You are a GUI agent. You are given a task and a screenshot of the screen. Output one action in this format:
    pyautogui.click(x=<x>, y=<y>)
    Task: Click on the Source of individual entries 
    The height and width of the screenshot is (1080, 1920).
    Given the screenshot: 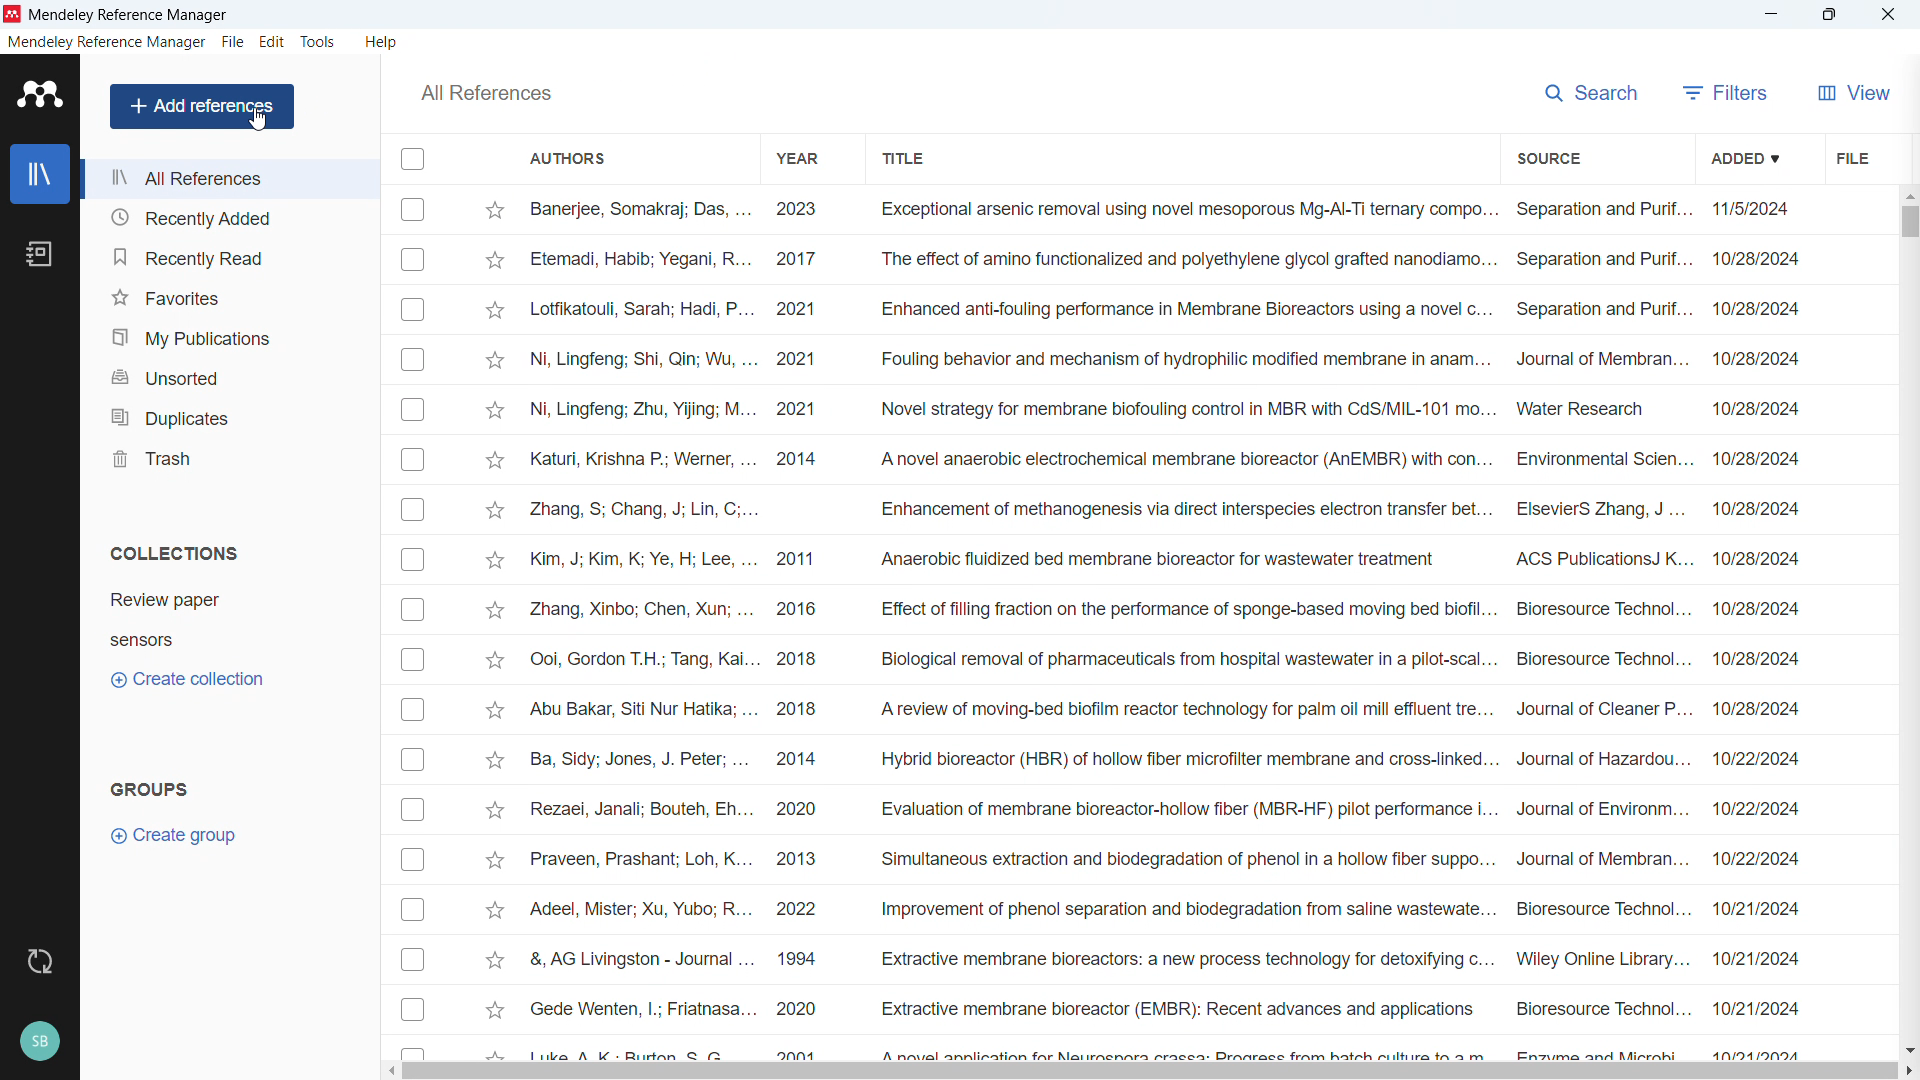 What is the action you would take?
    pyautogui.click(x=1601, y=627)
    